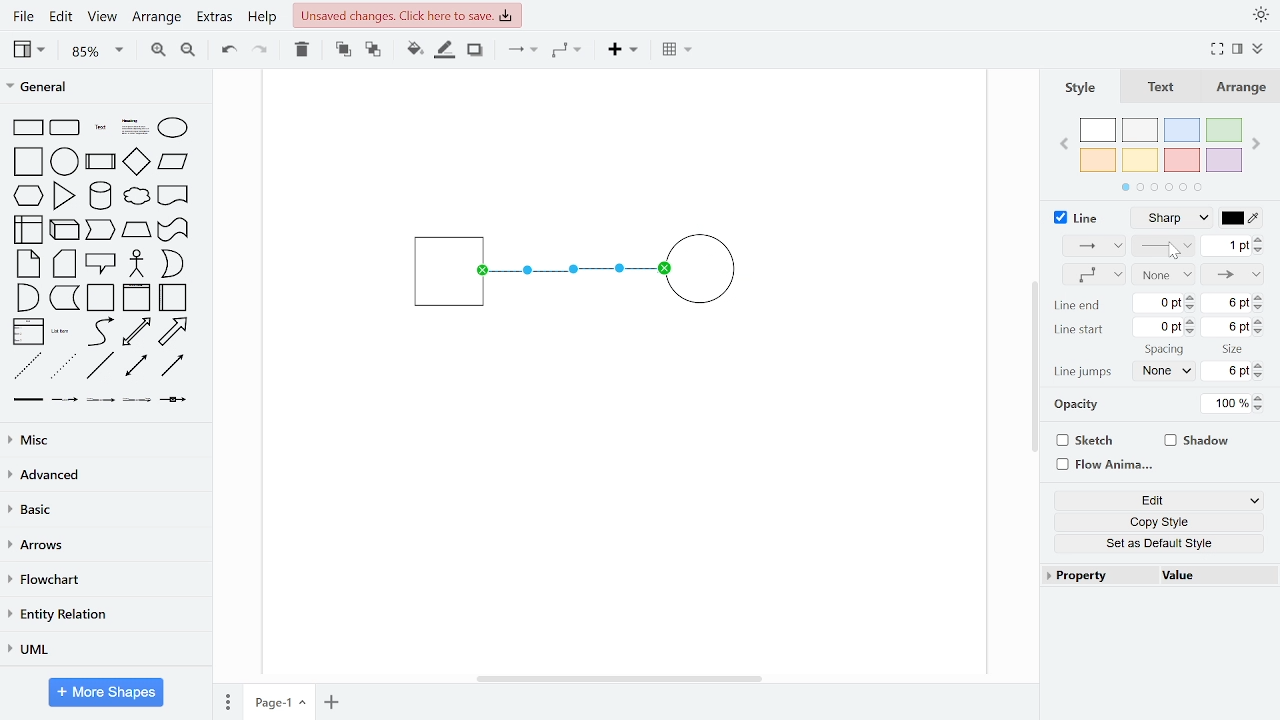  I want to click on collapse, so click(1260, 50).